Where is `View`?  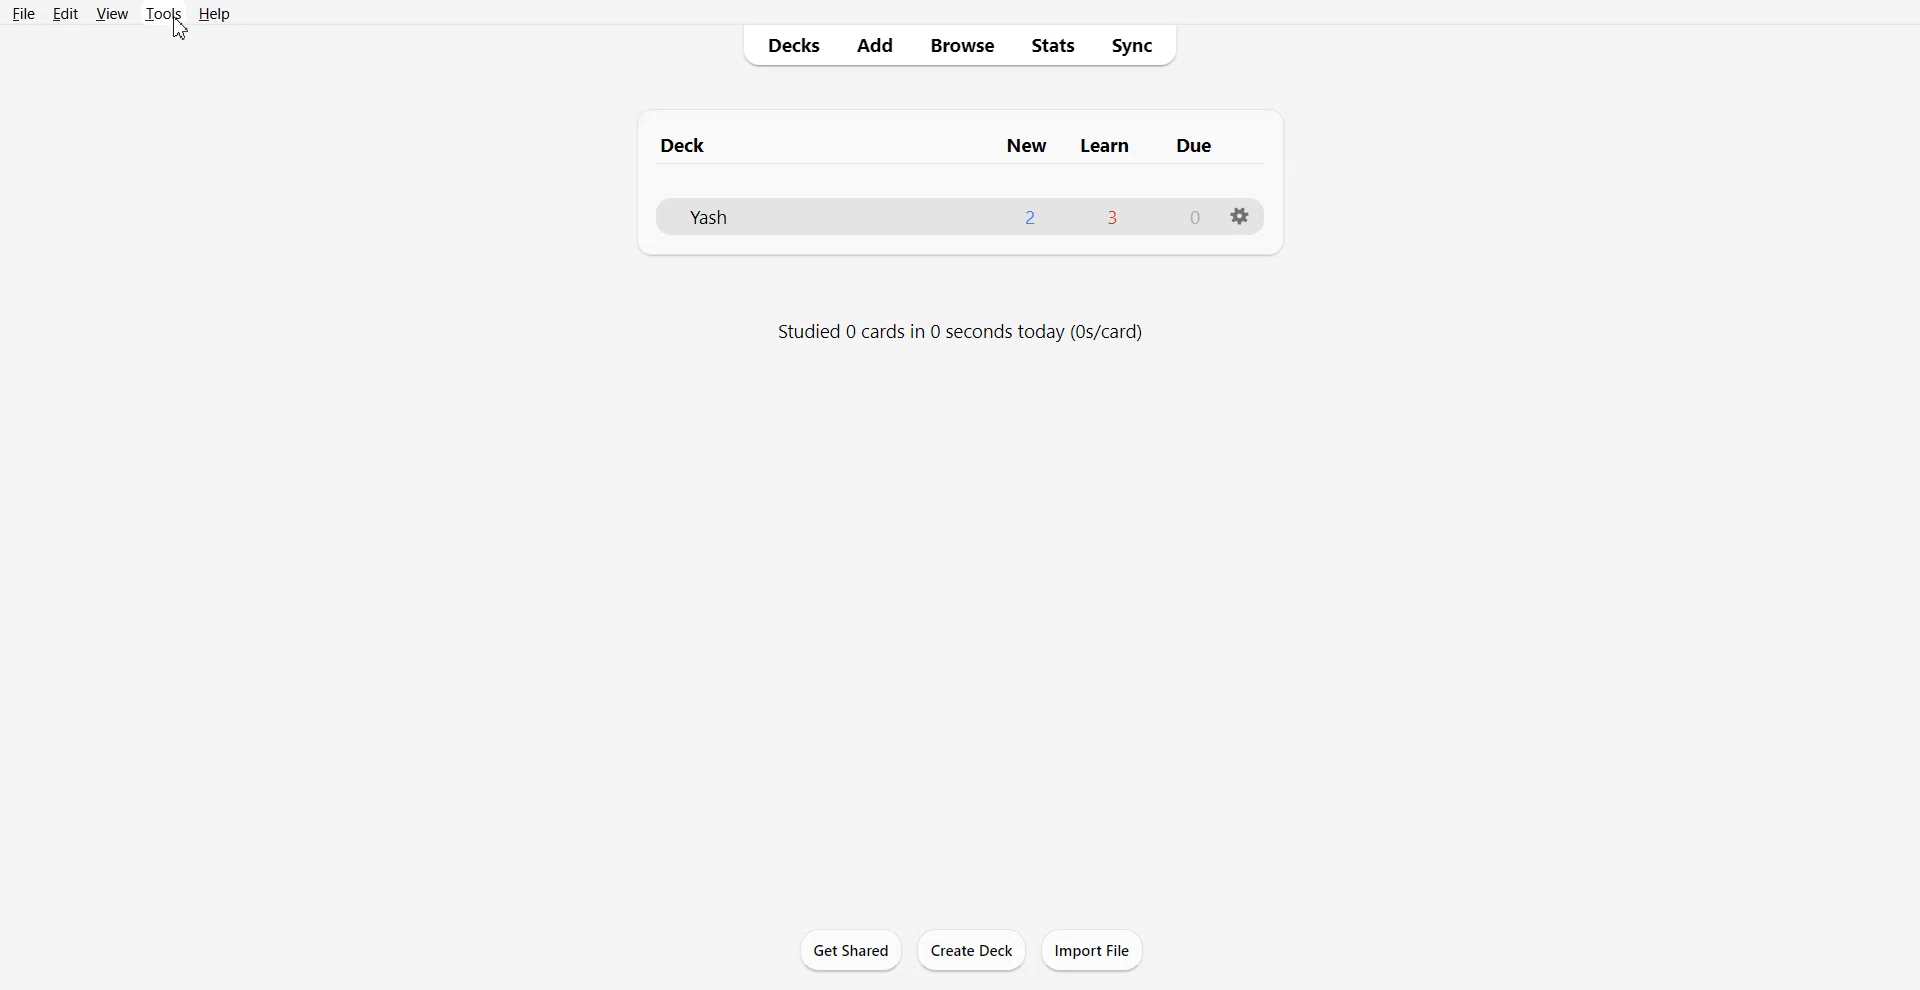 View is located at coordinates (111, 14).